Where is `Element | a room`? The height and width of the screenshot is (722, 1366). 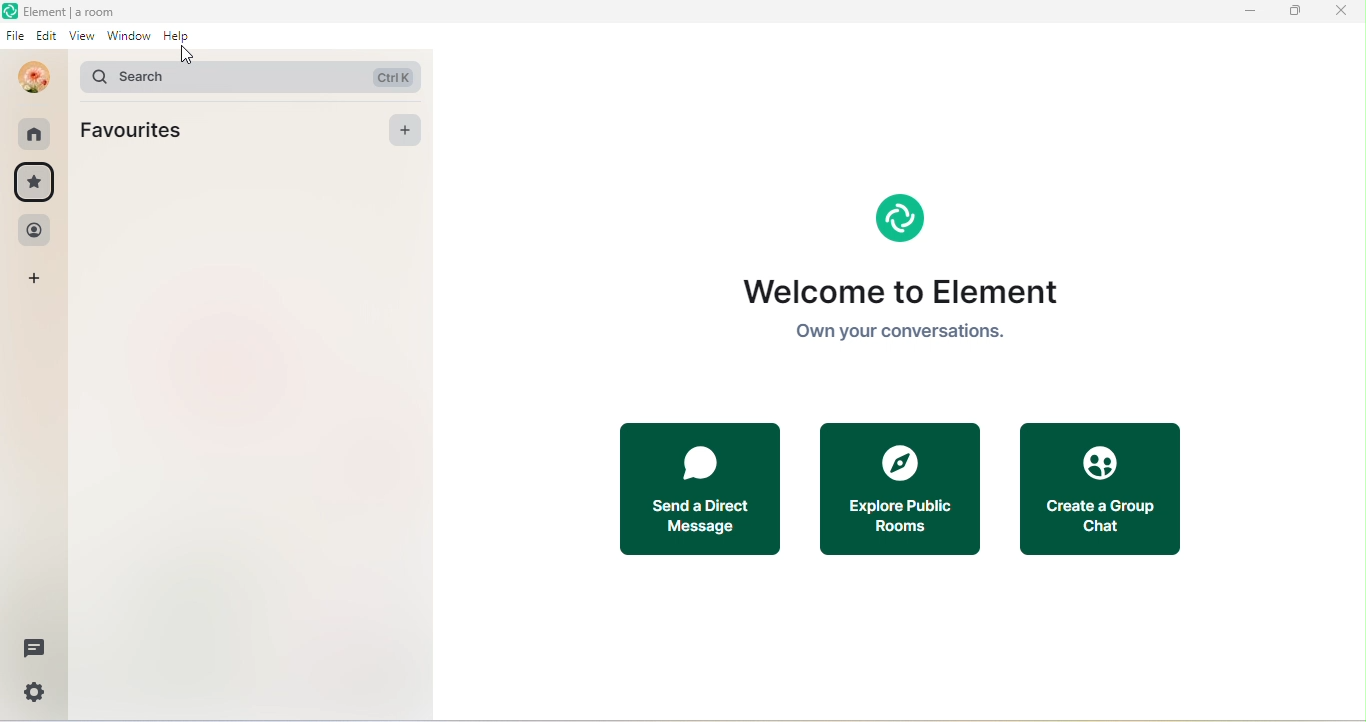 Element | a room is located at coordinates (61, 10).